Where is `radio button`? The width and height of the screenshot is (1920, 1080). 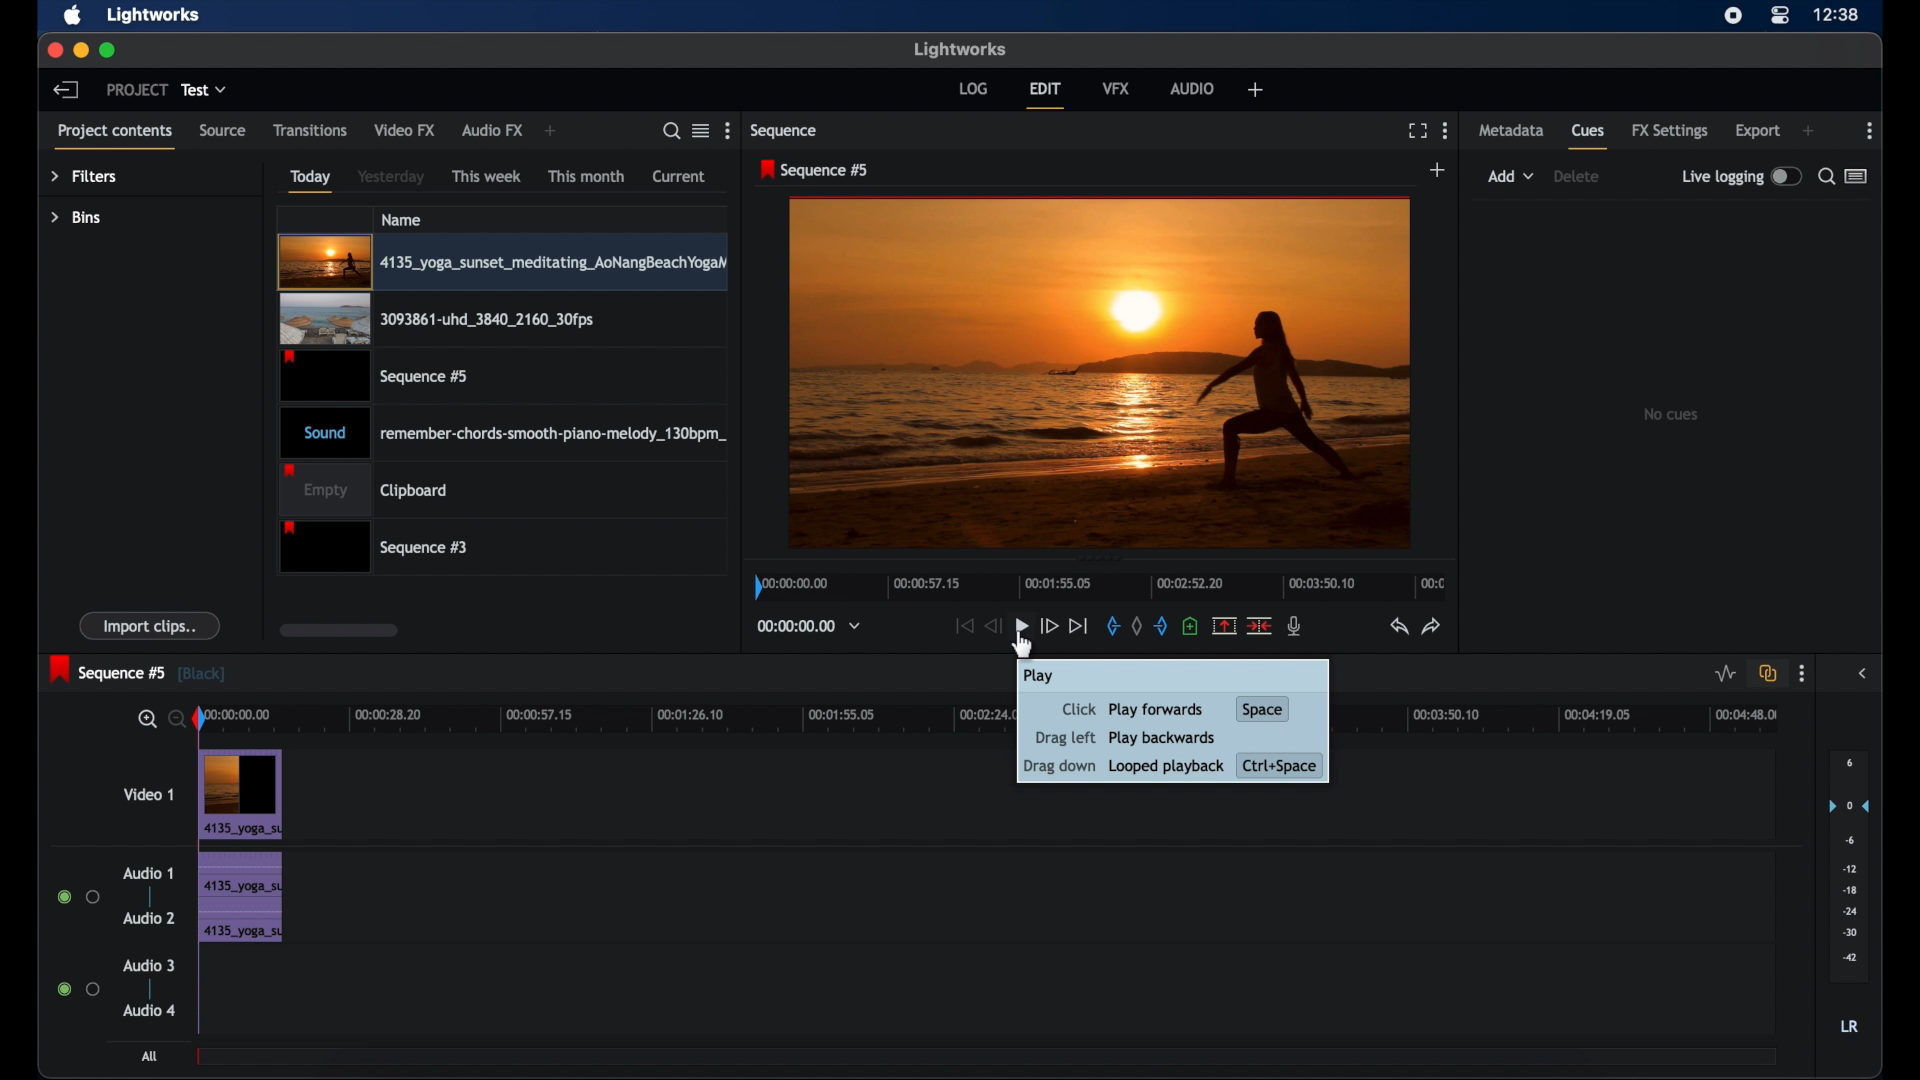 radio button is located at coordinates (77, 896).